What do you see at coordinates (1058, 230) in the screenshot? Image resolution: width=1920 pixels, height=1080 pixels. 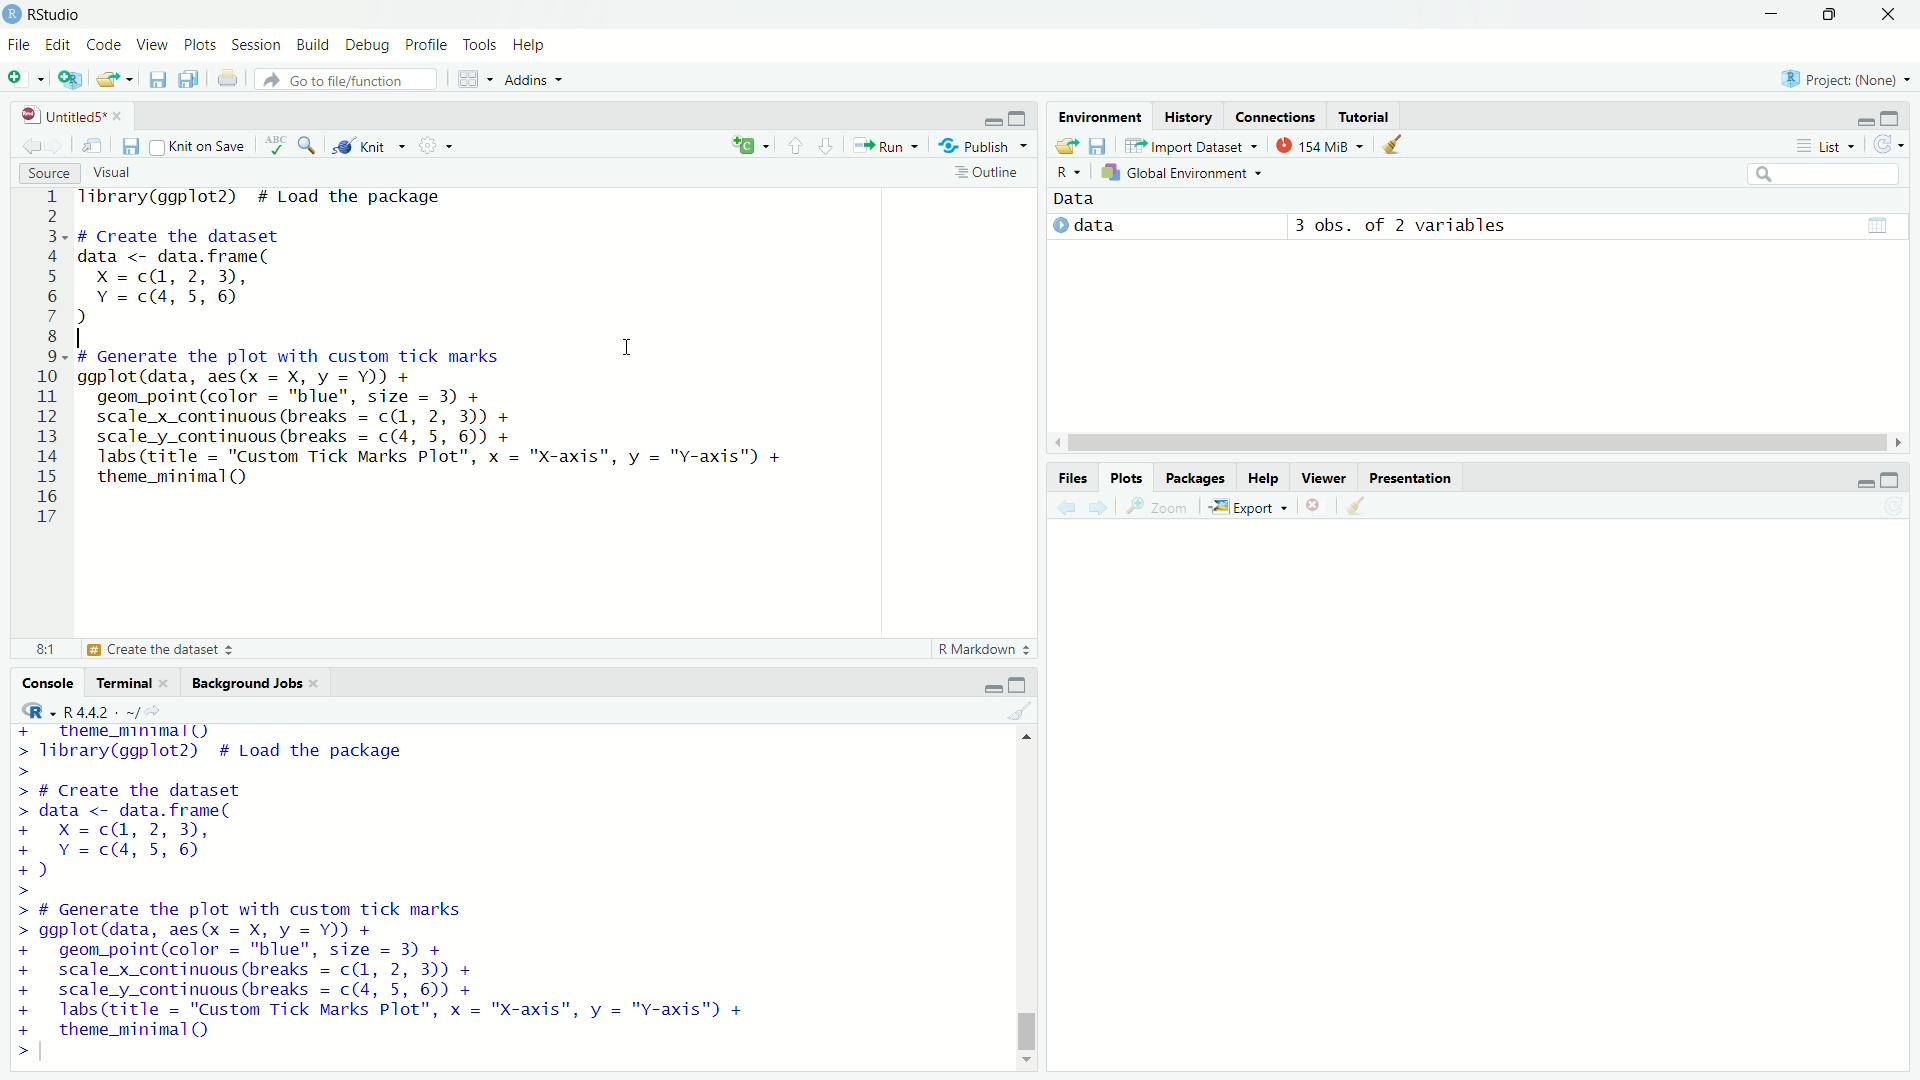 I see `play` at bounding box center [1058, 230].